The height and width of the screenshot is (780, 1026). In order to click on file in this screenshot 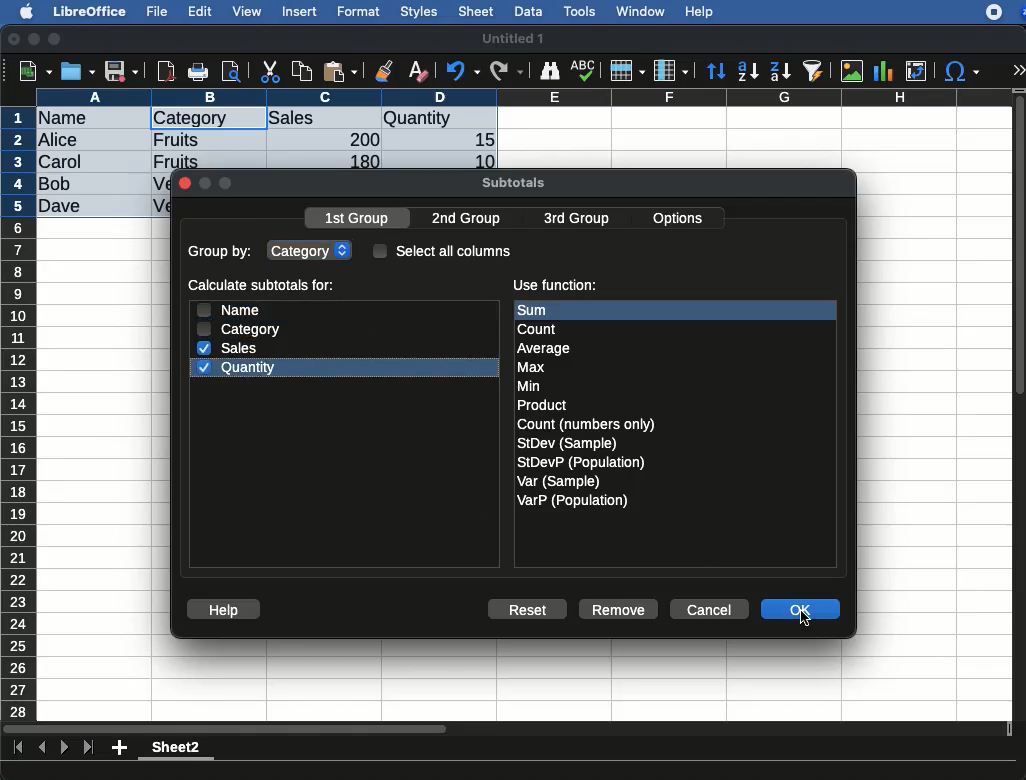, I will do `click(154, 12)`.